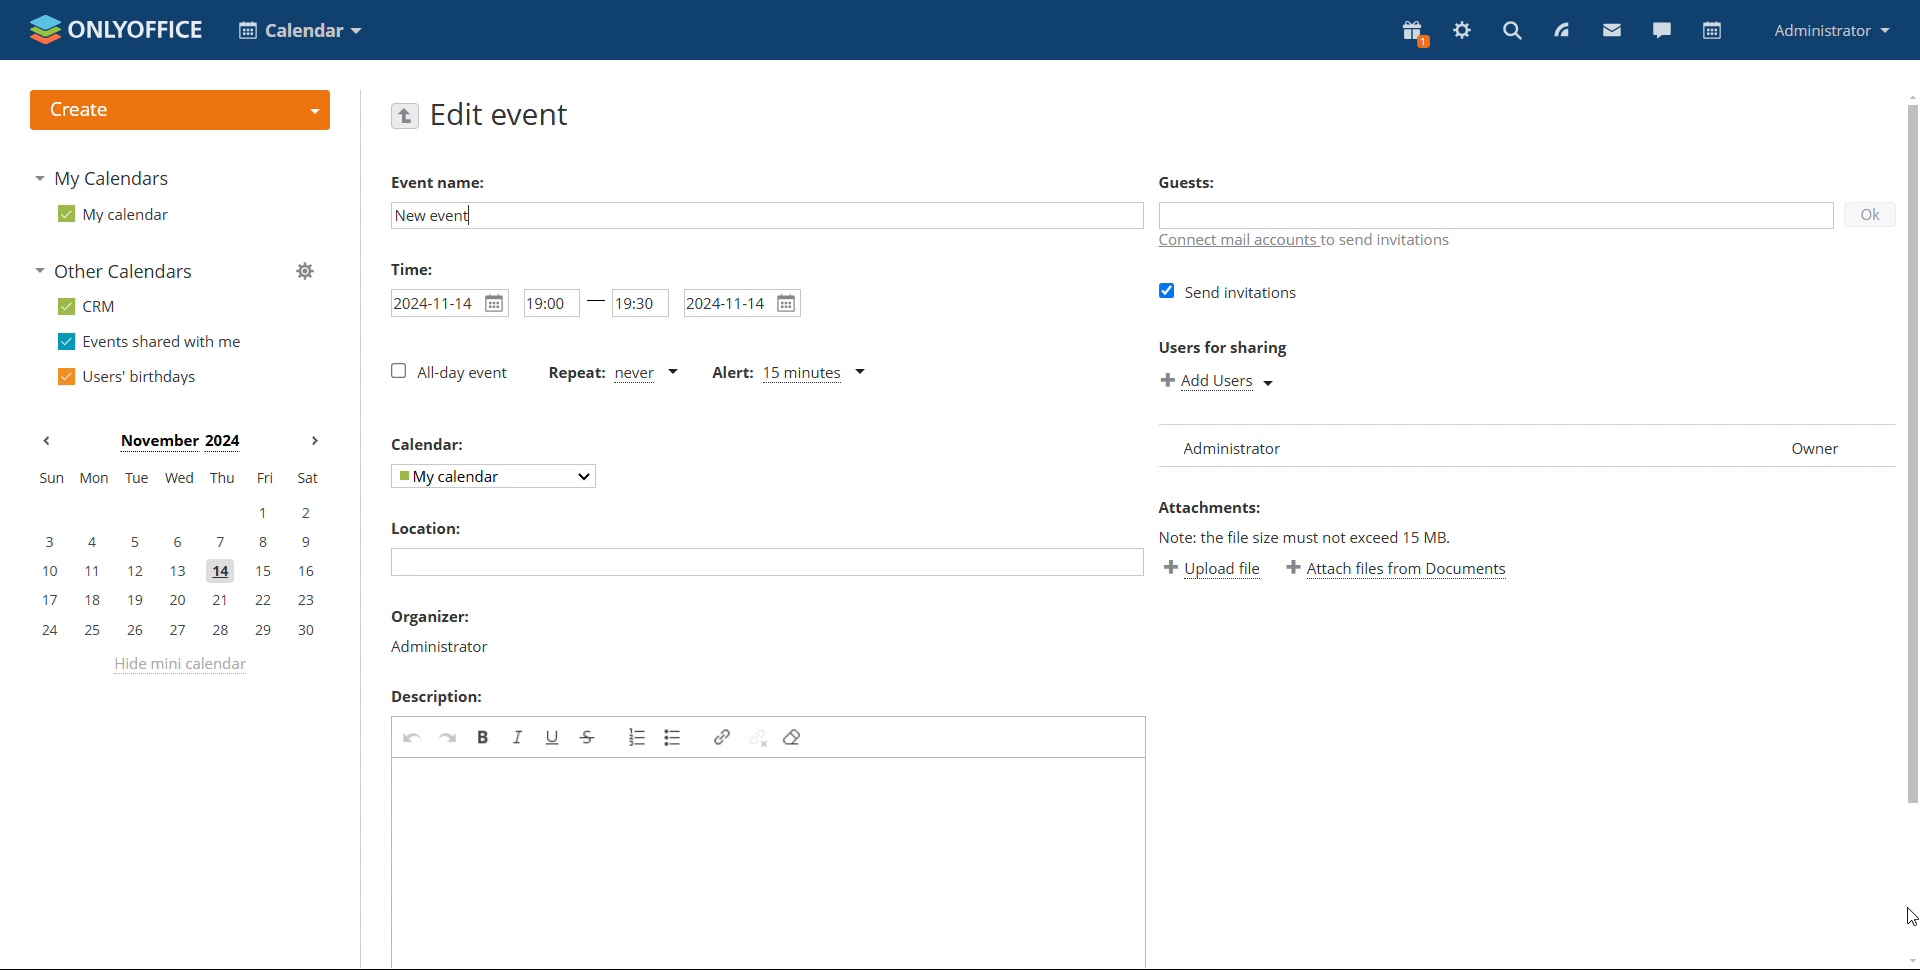 This screenshot has width=1920, height=970. I want to click on send invitations, so click(1226, 294).